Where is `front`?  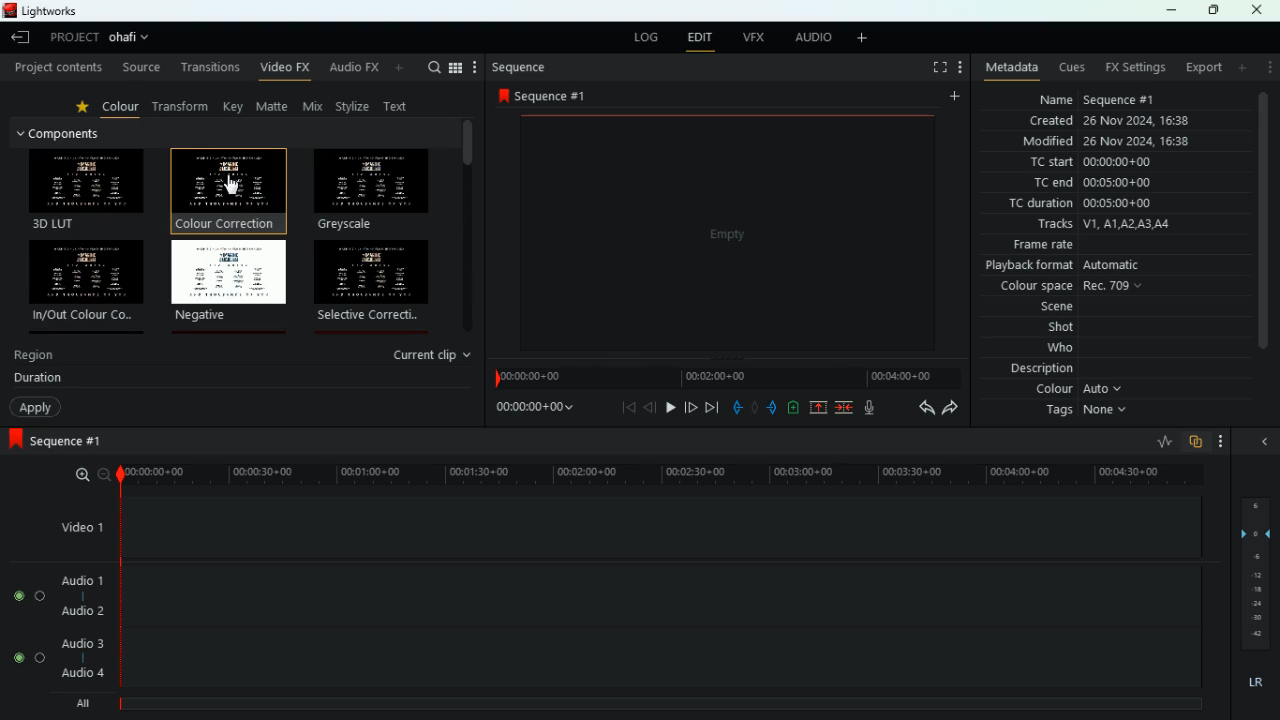
front is located at coordinates (771, 407).